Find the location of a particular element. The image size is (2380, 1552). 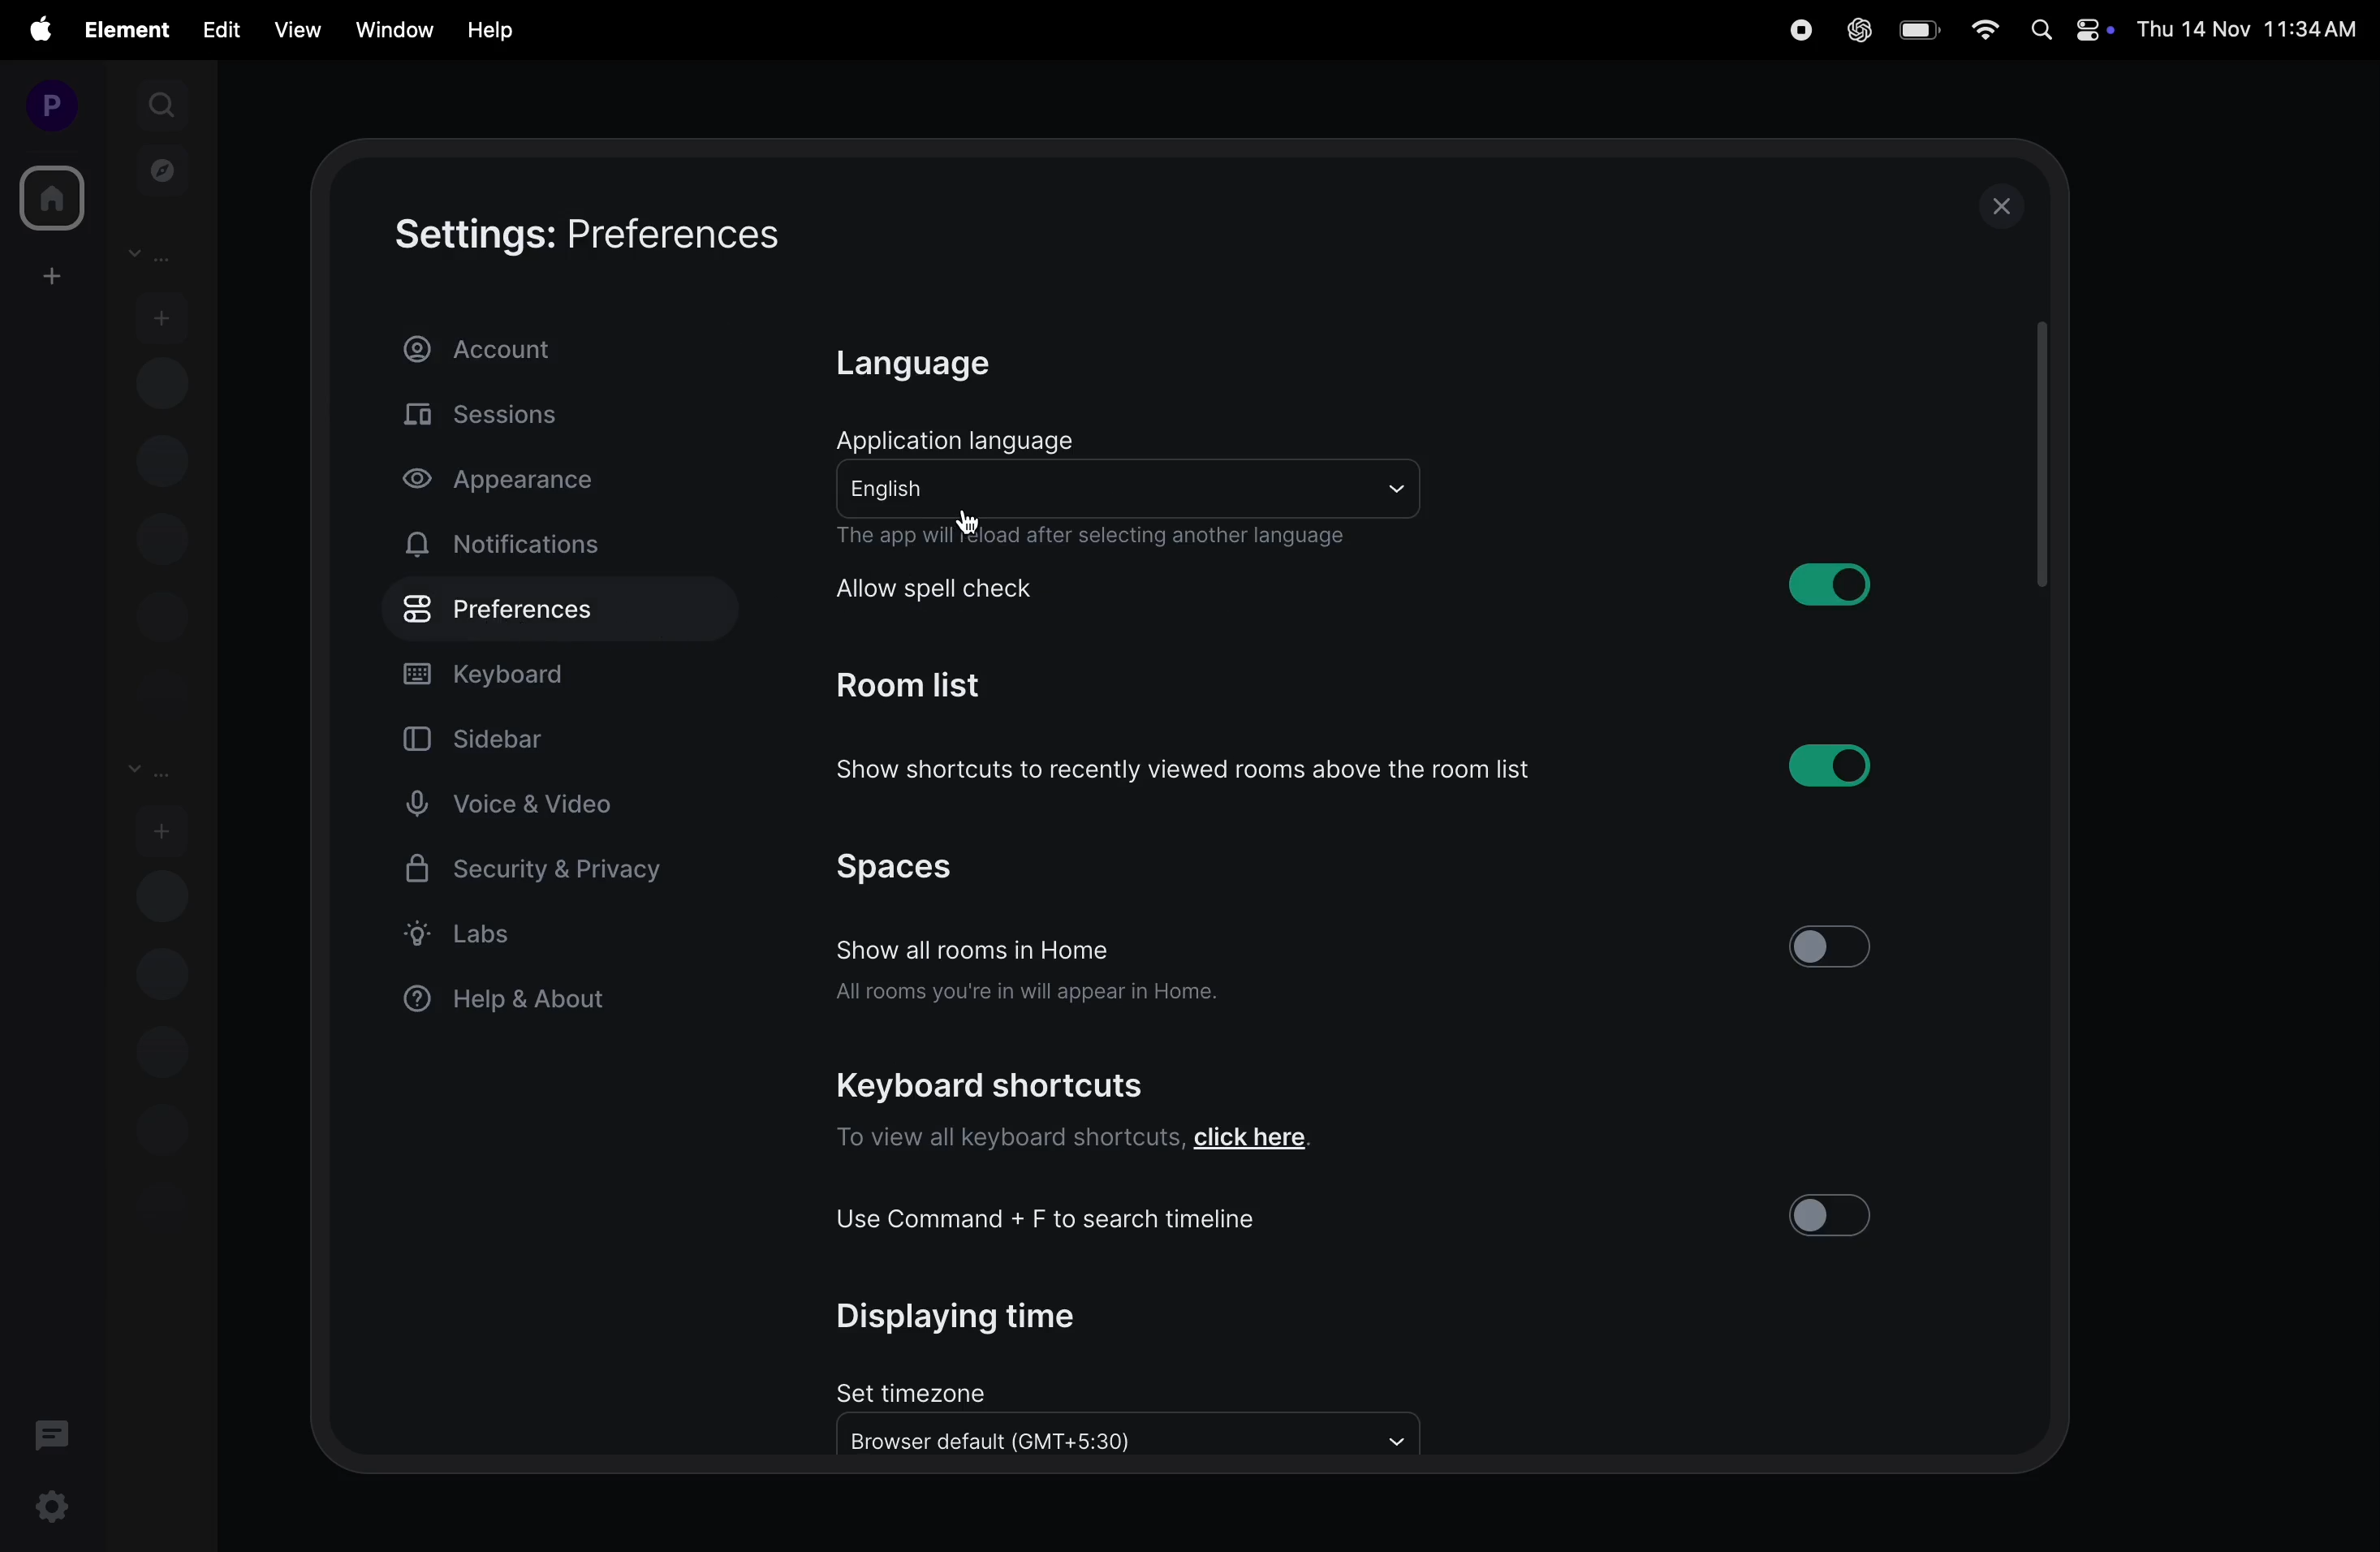

profile is located at coordinates (47, 102).